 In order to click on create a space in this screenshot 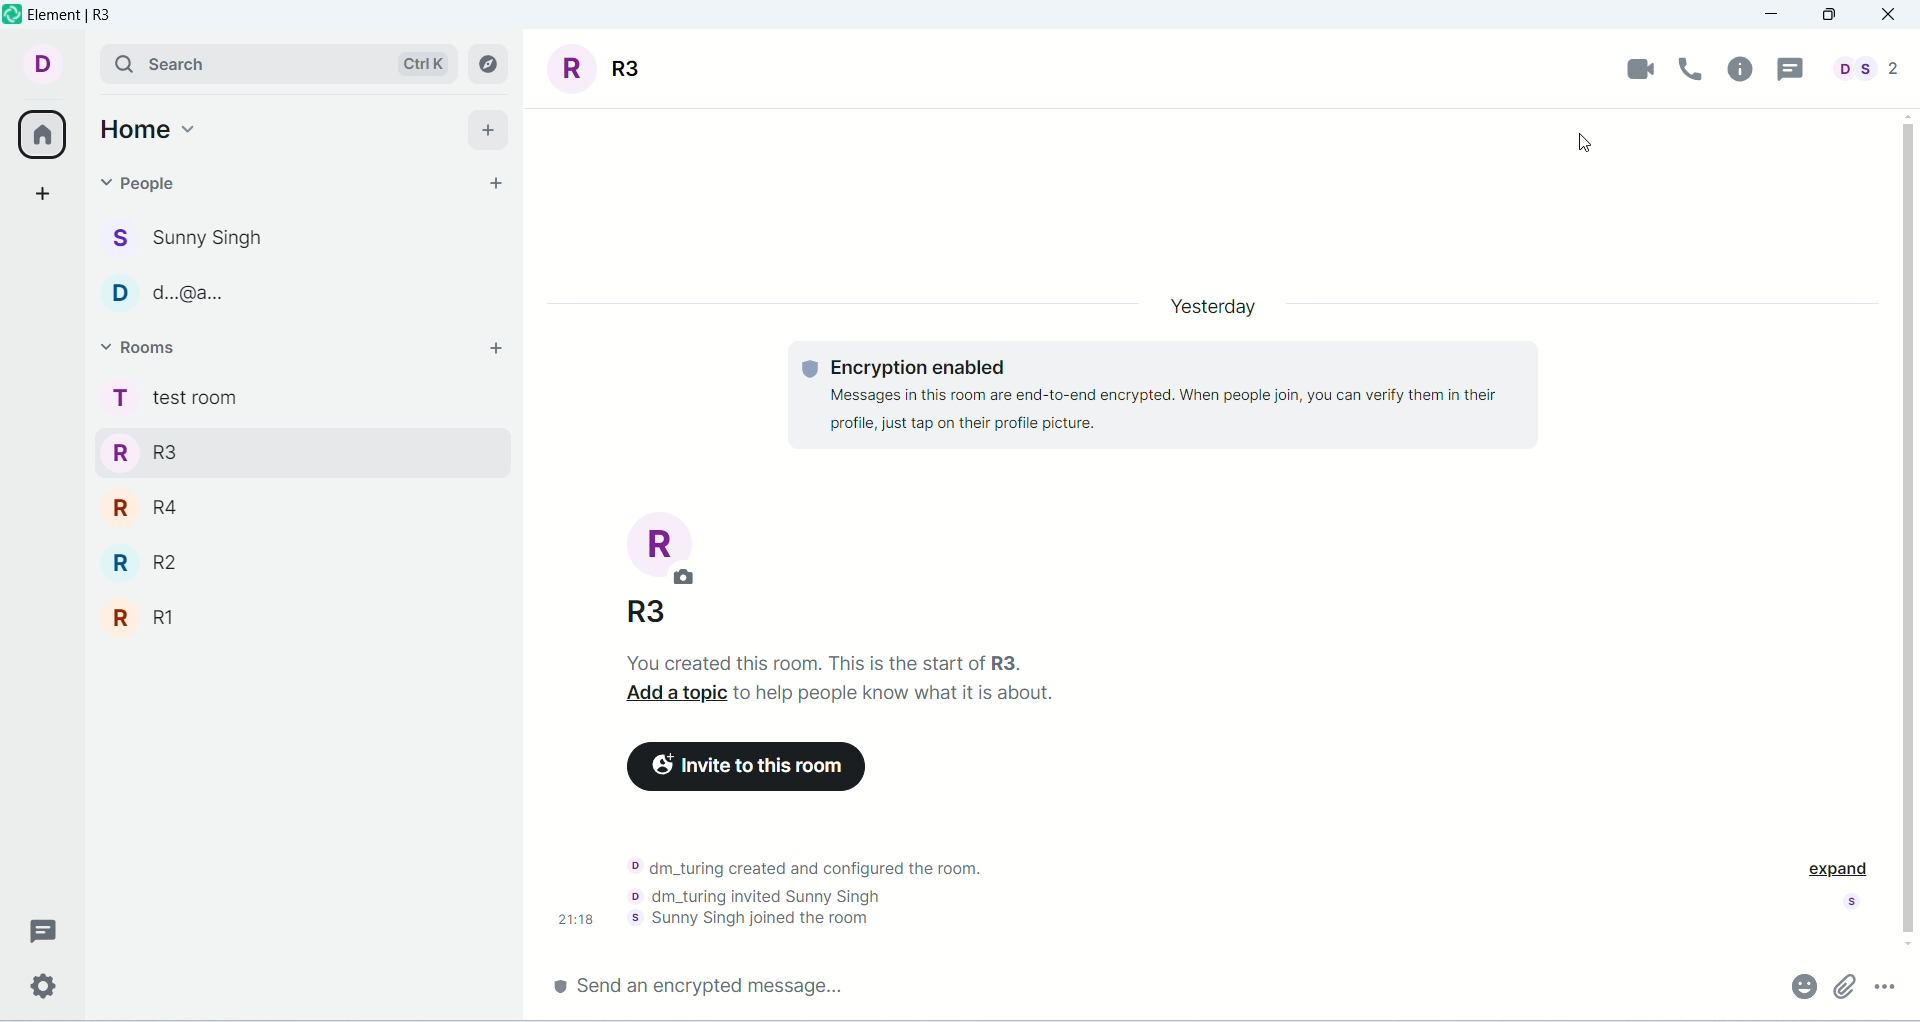, I will do `click(43, 193)`.